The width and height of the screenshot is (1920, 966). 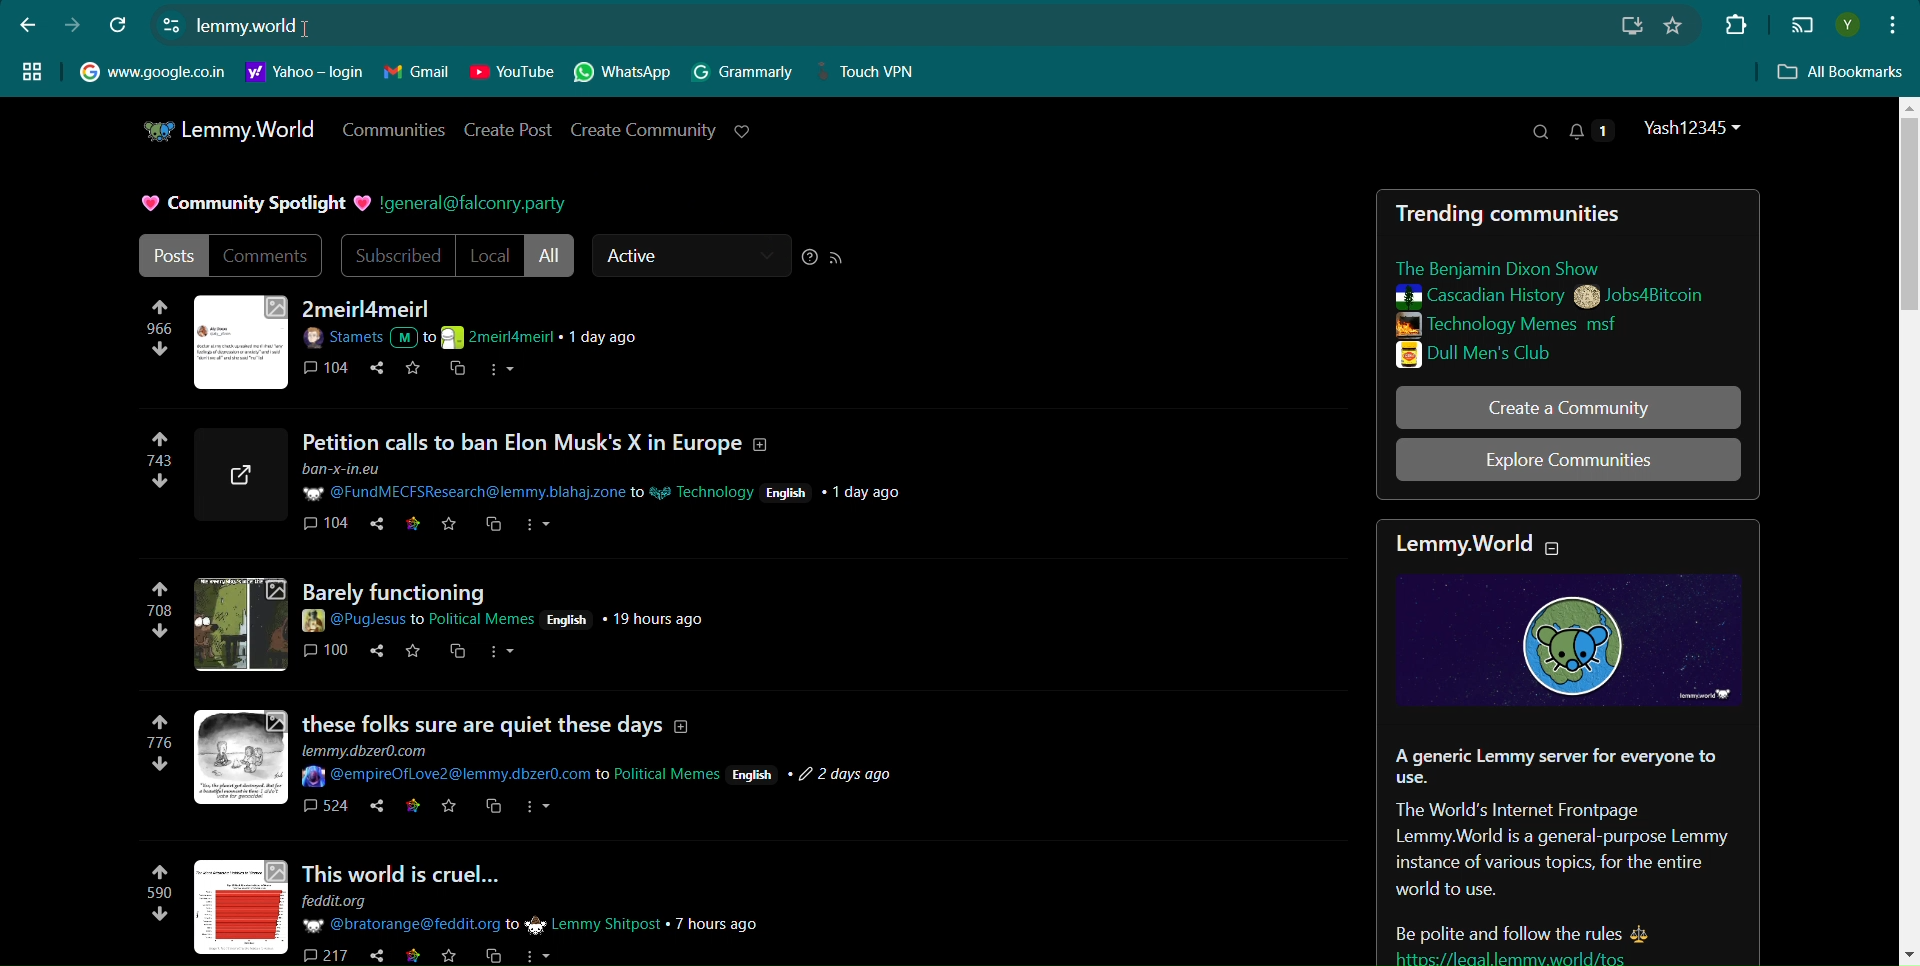 I want to click on Support Limmy, so click(x=743, y=131).